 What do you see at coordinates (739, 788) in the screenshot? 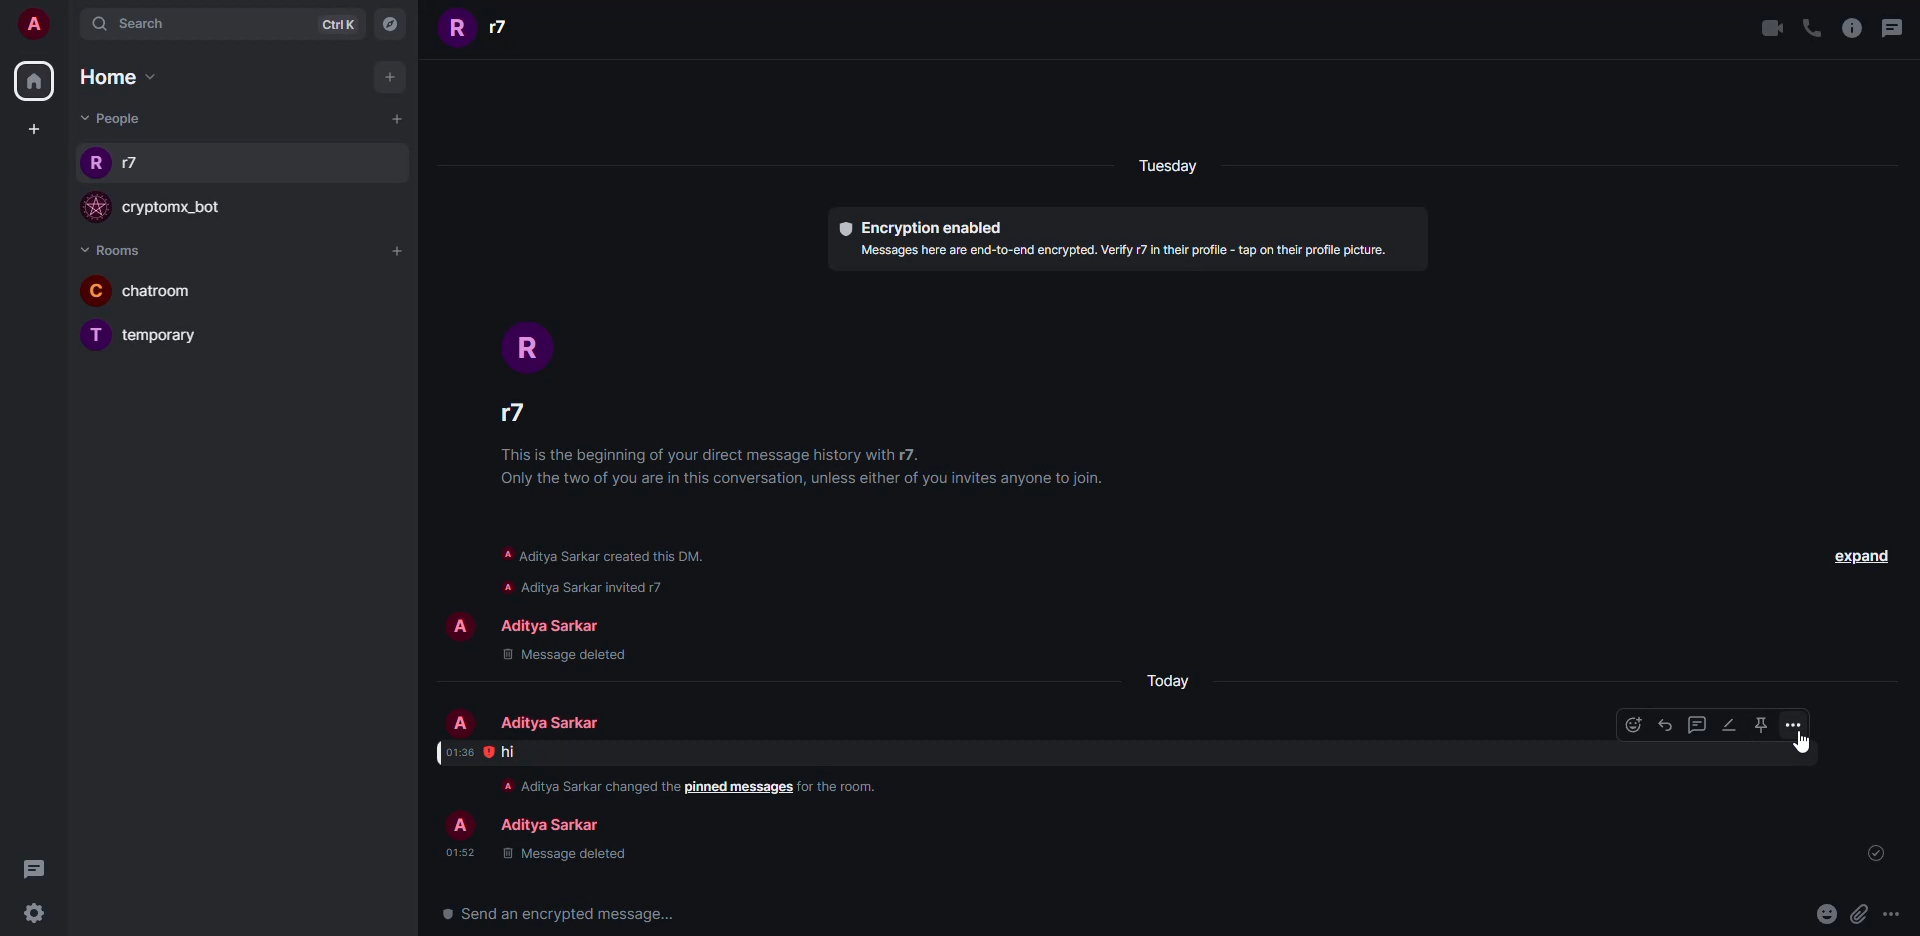
I see `pinned message` at bounding box center [739, 788].